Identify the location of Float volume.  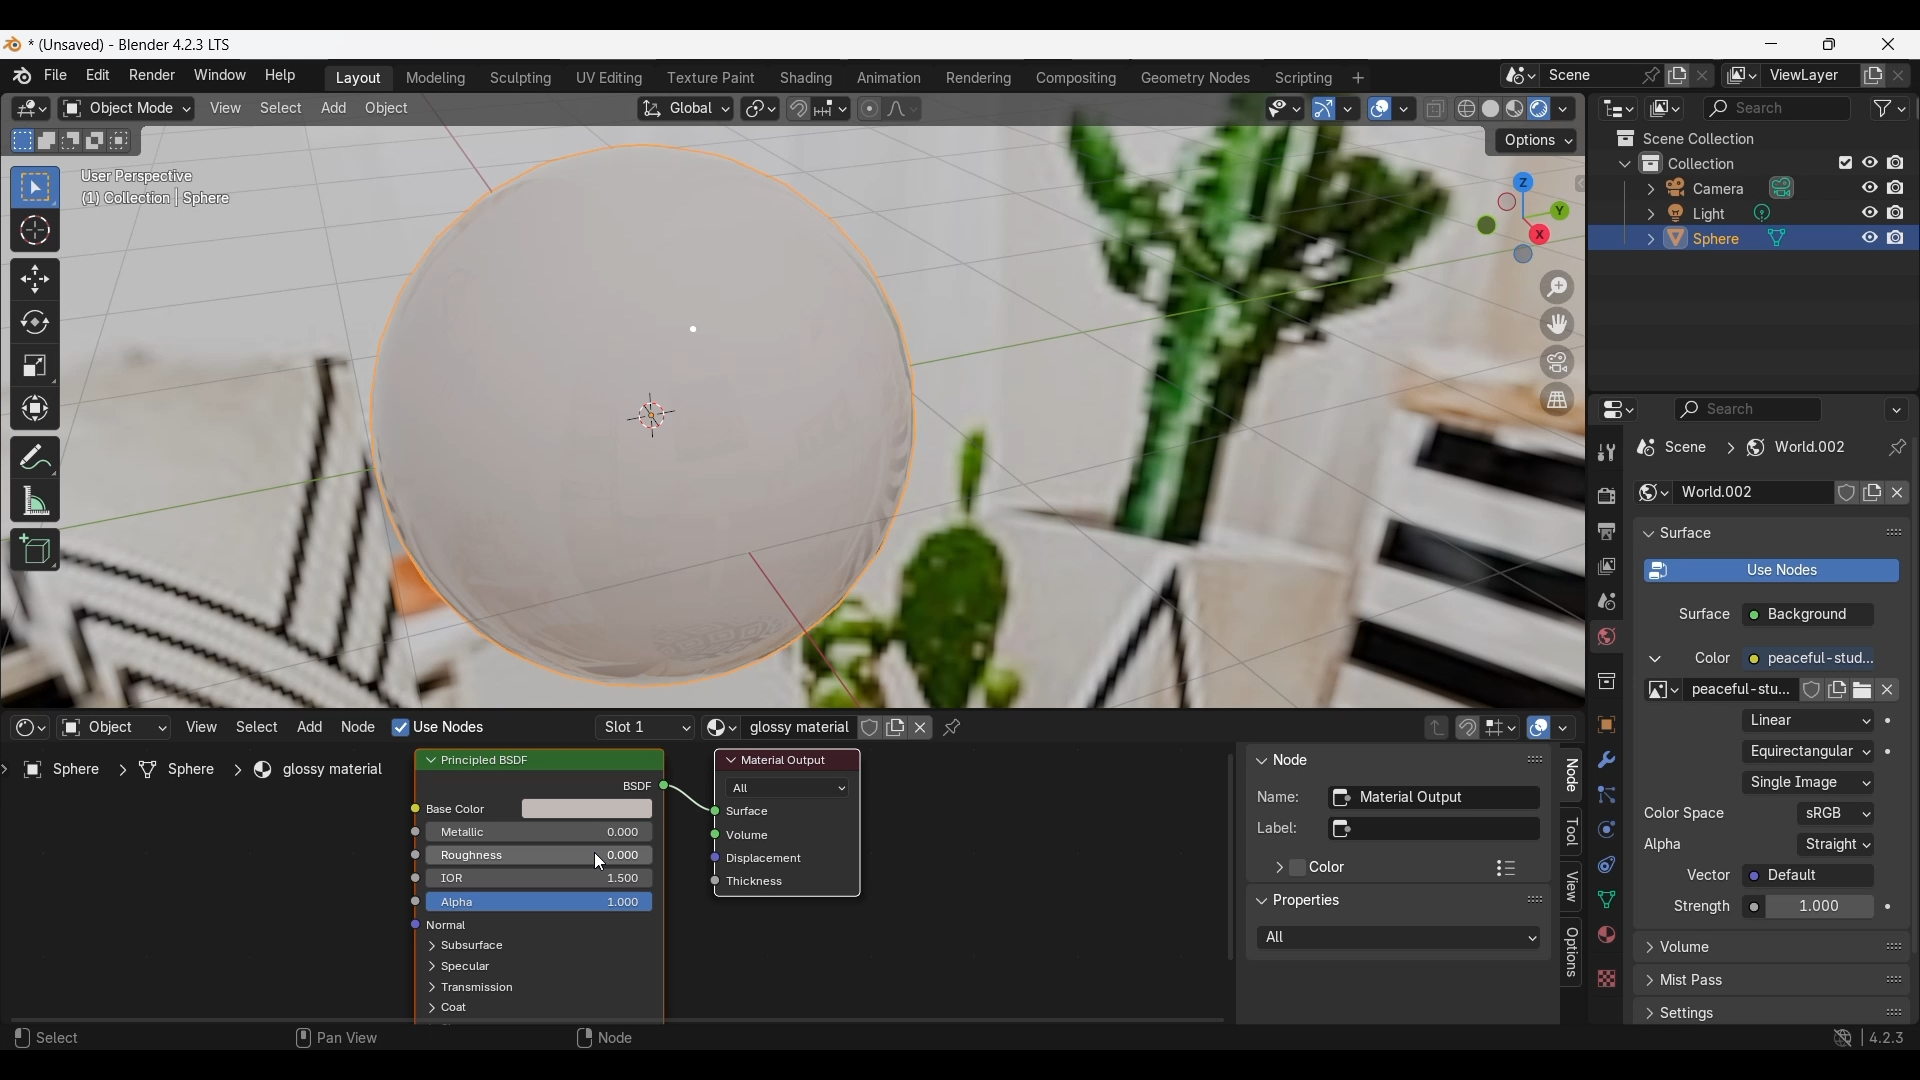
(1893, 946).